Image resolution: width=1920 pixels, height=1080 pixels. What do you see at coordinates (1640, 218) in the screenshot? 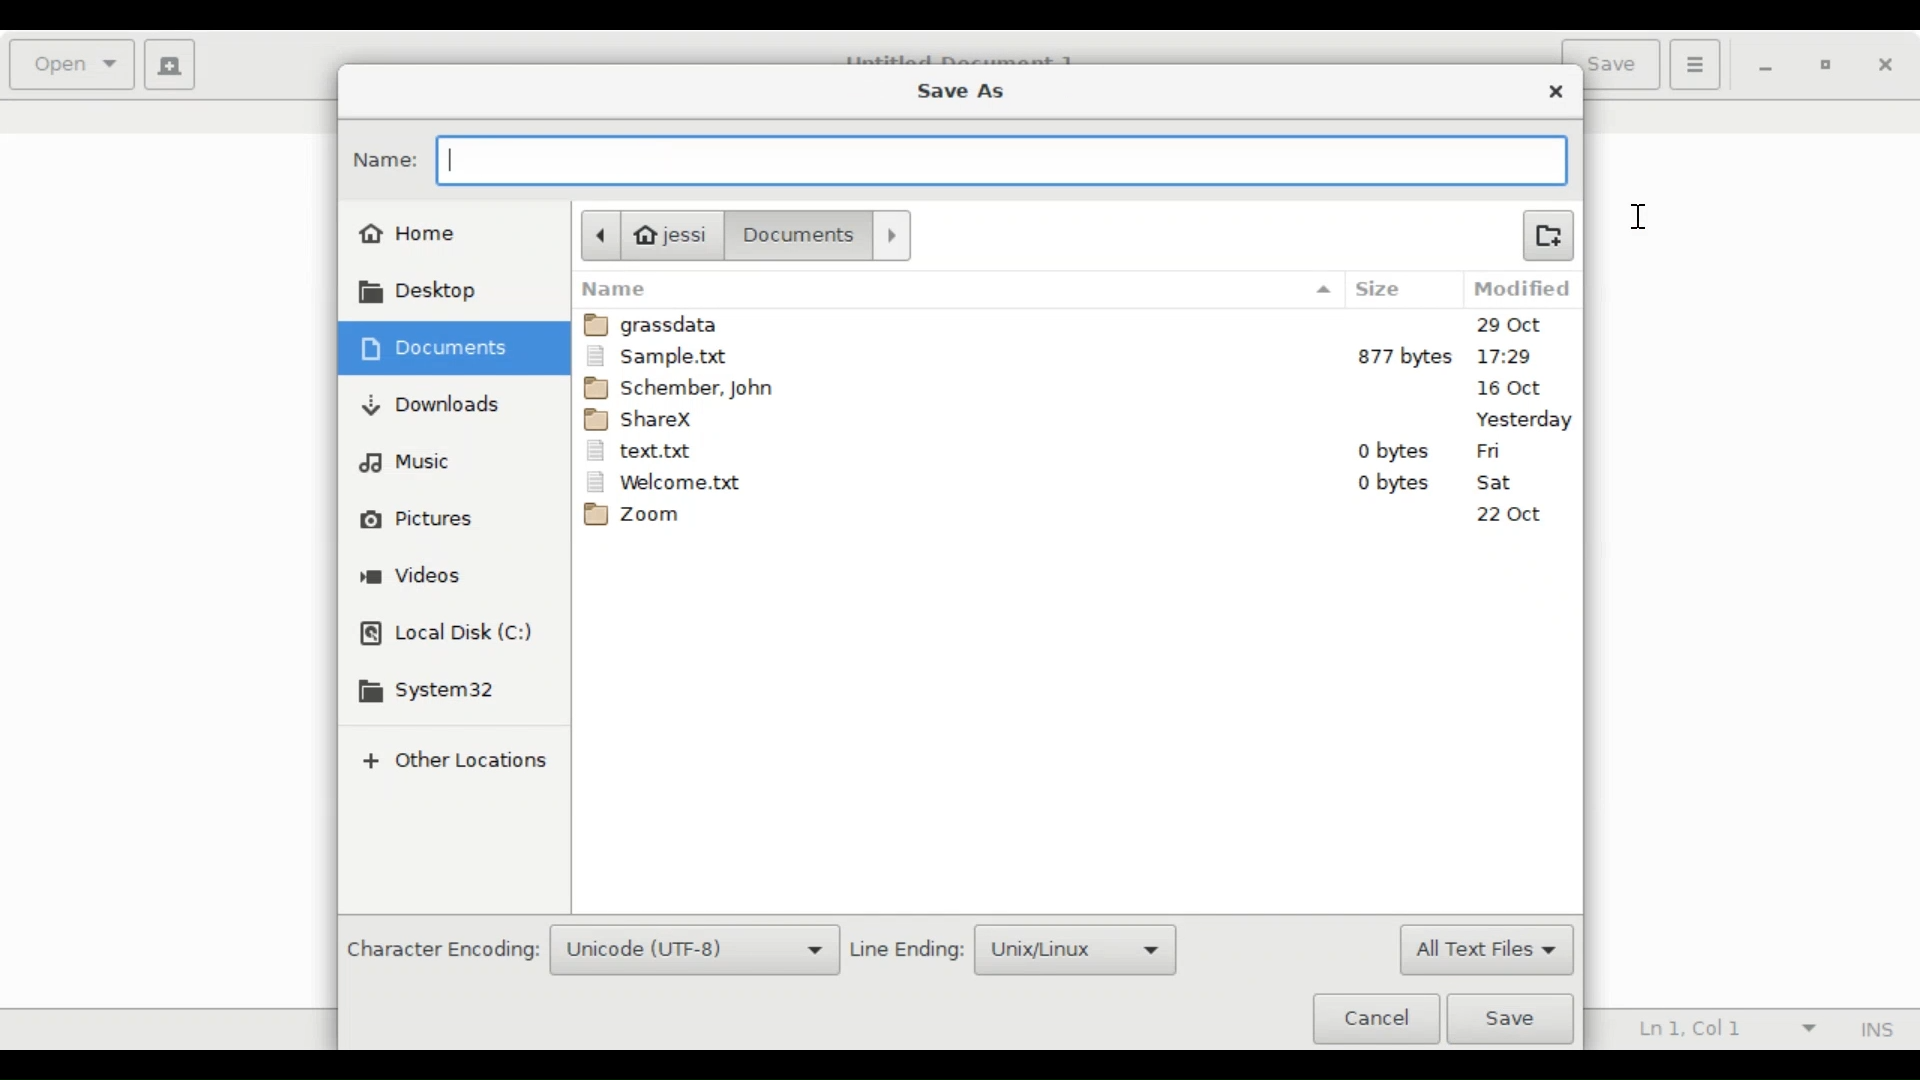
I see `cursor` at bounding box center [1640, 218].